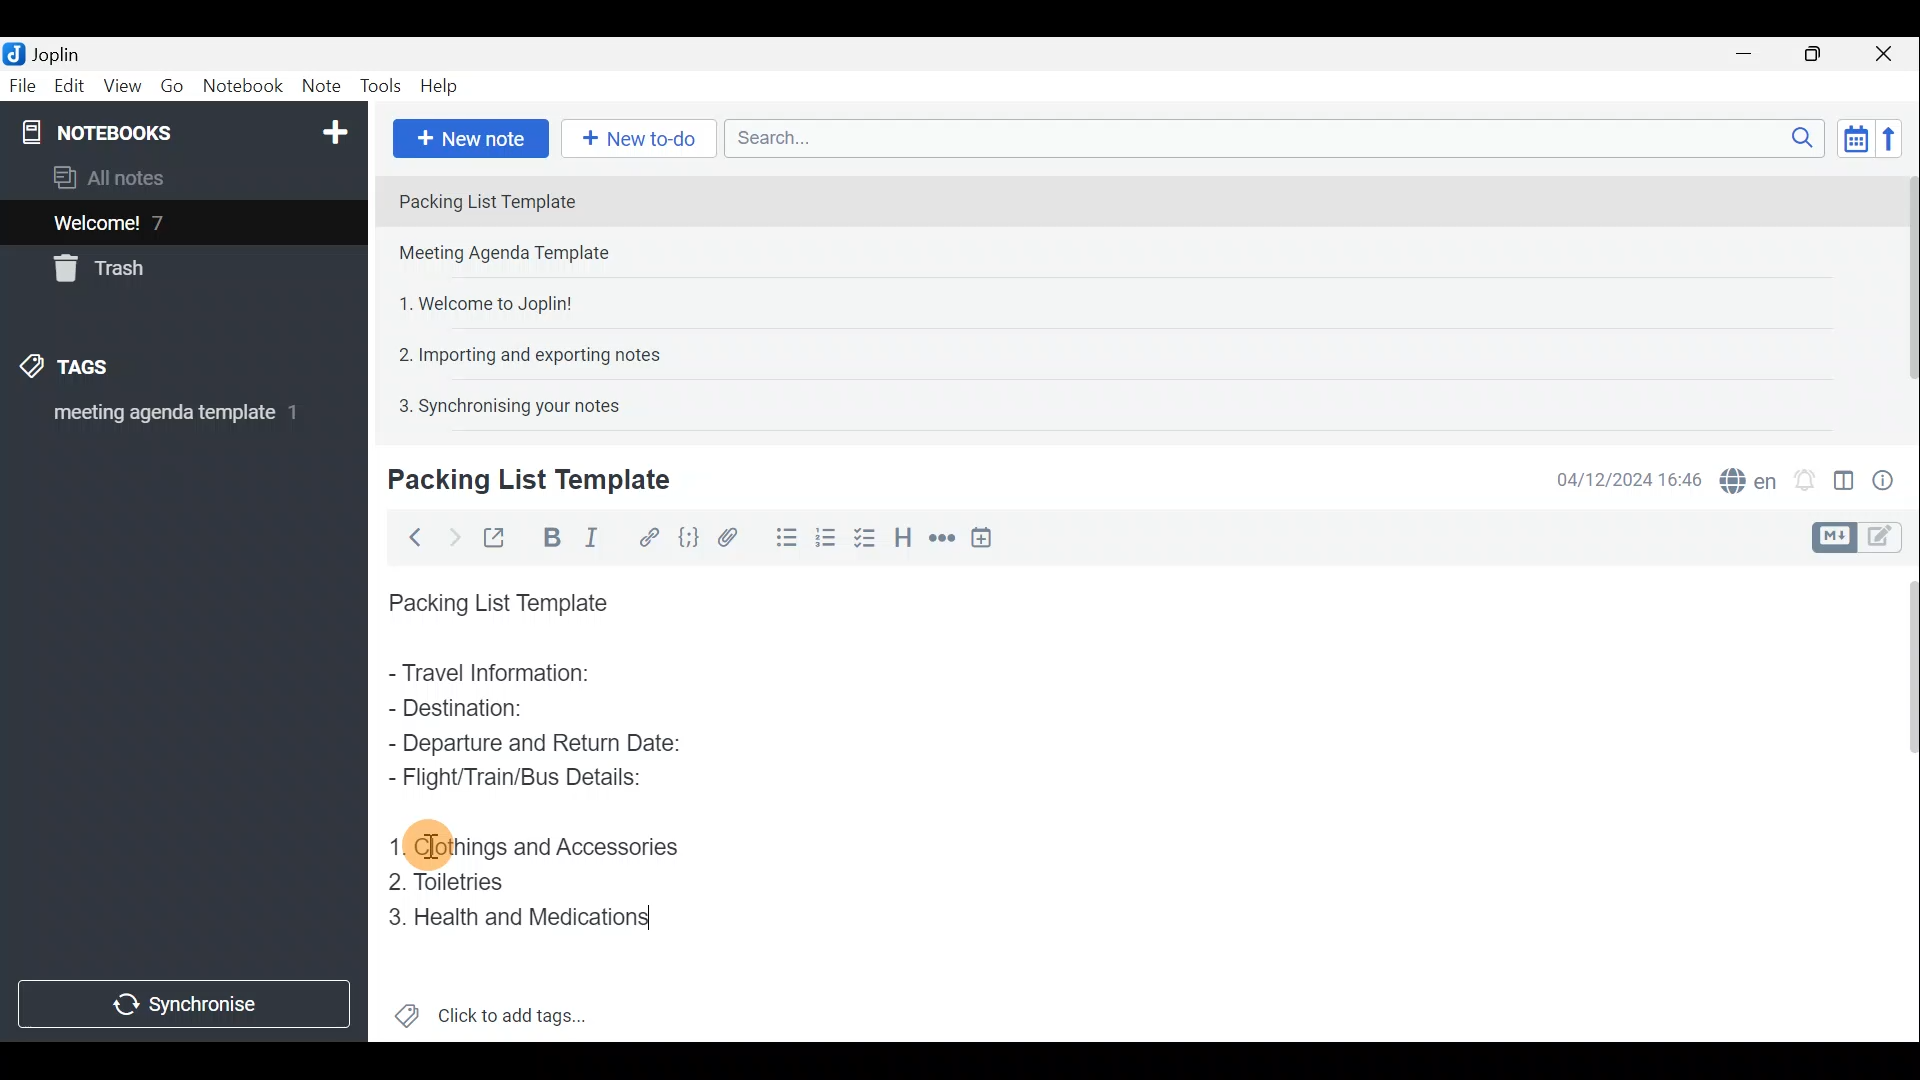 The image size is (1920, 1080). I want to click on cursor, so click(430, 846).